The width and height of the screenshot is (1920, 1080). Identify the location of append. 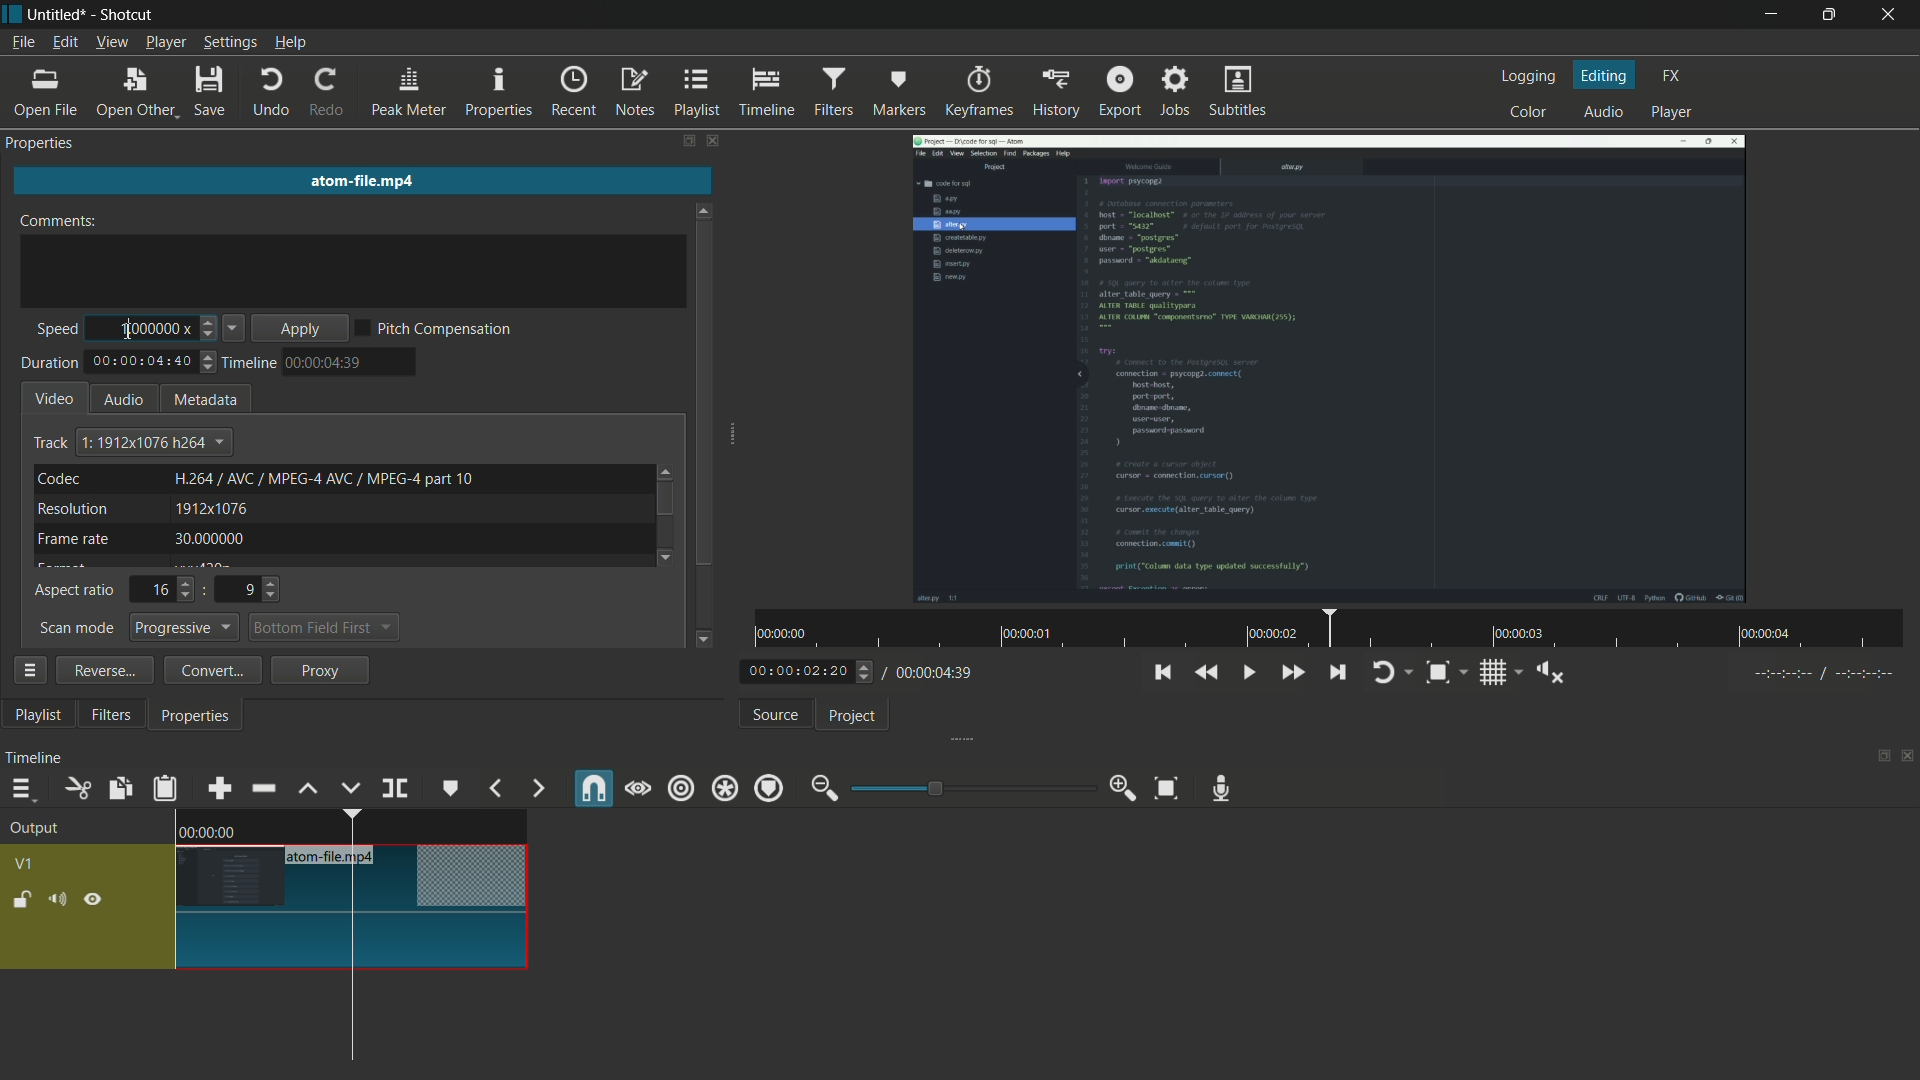
(218, 789).